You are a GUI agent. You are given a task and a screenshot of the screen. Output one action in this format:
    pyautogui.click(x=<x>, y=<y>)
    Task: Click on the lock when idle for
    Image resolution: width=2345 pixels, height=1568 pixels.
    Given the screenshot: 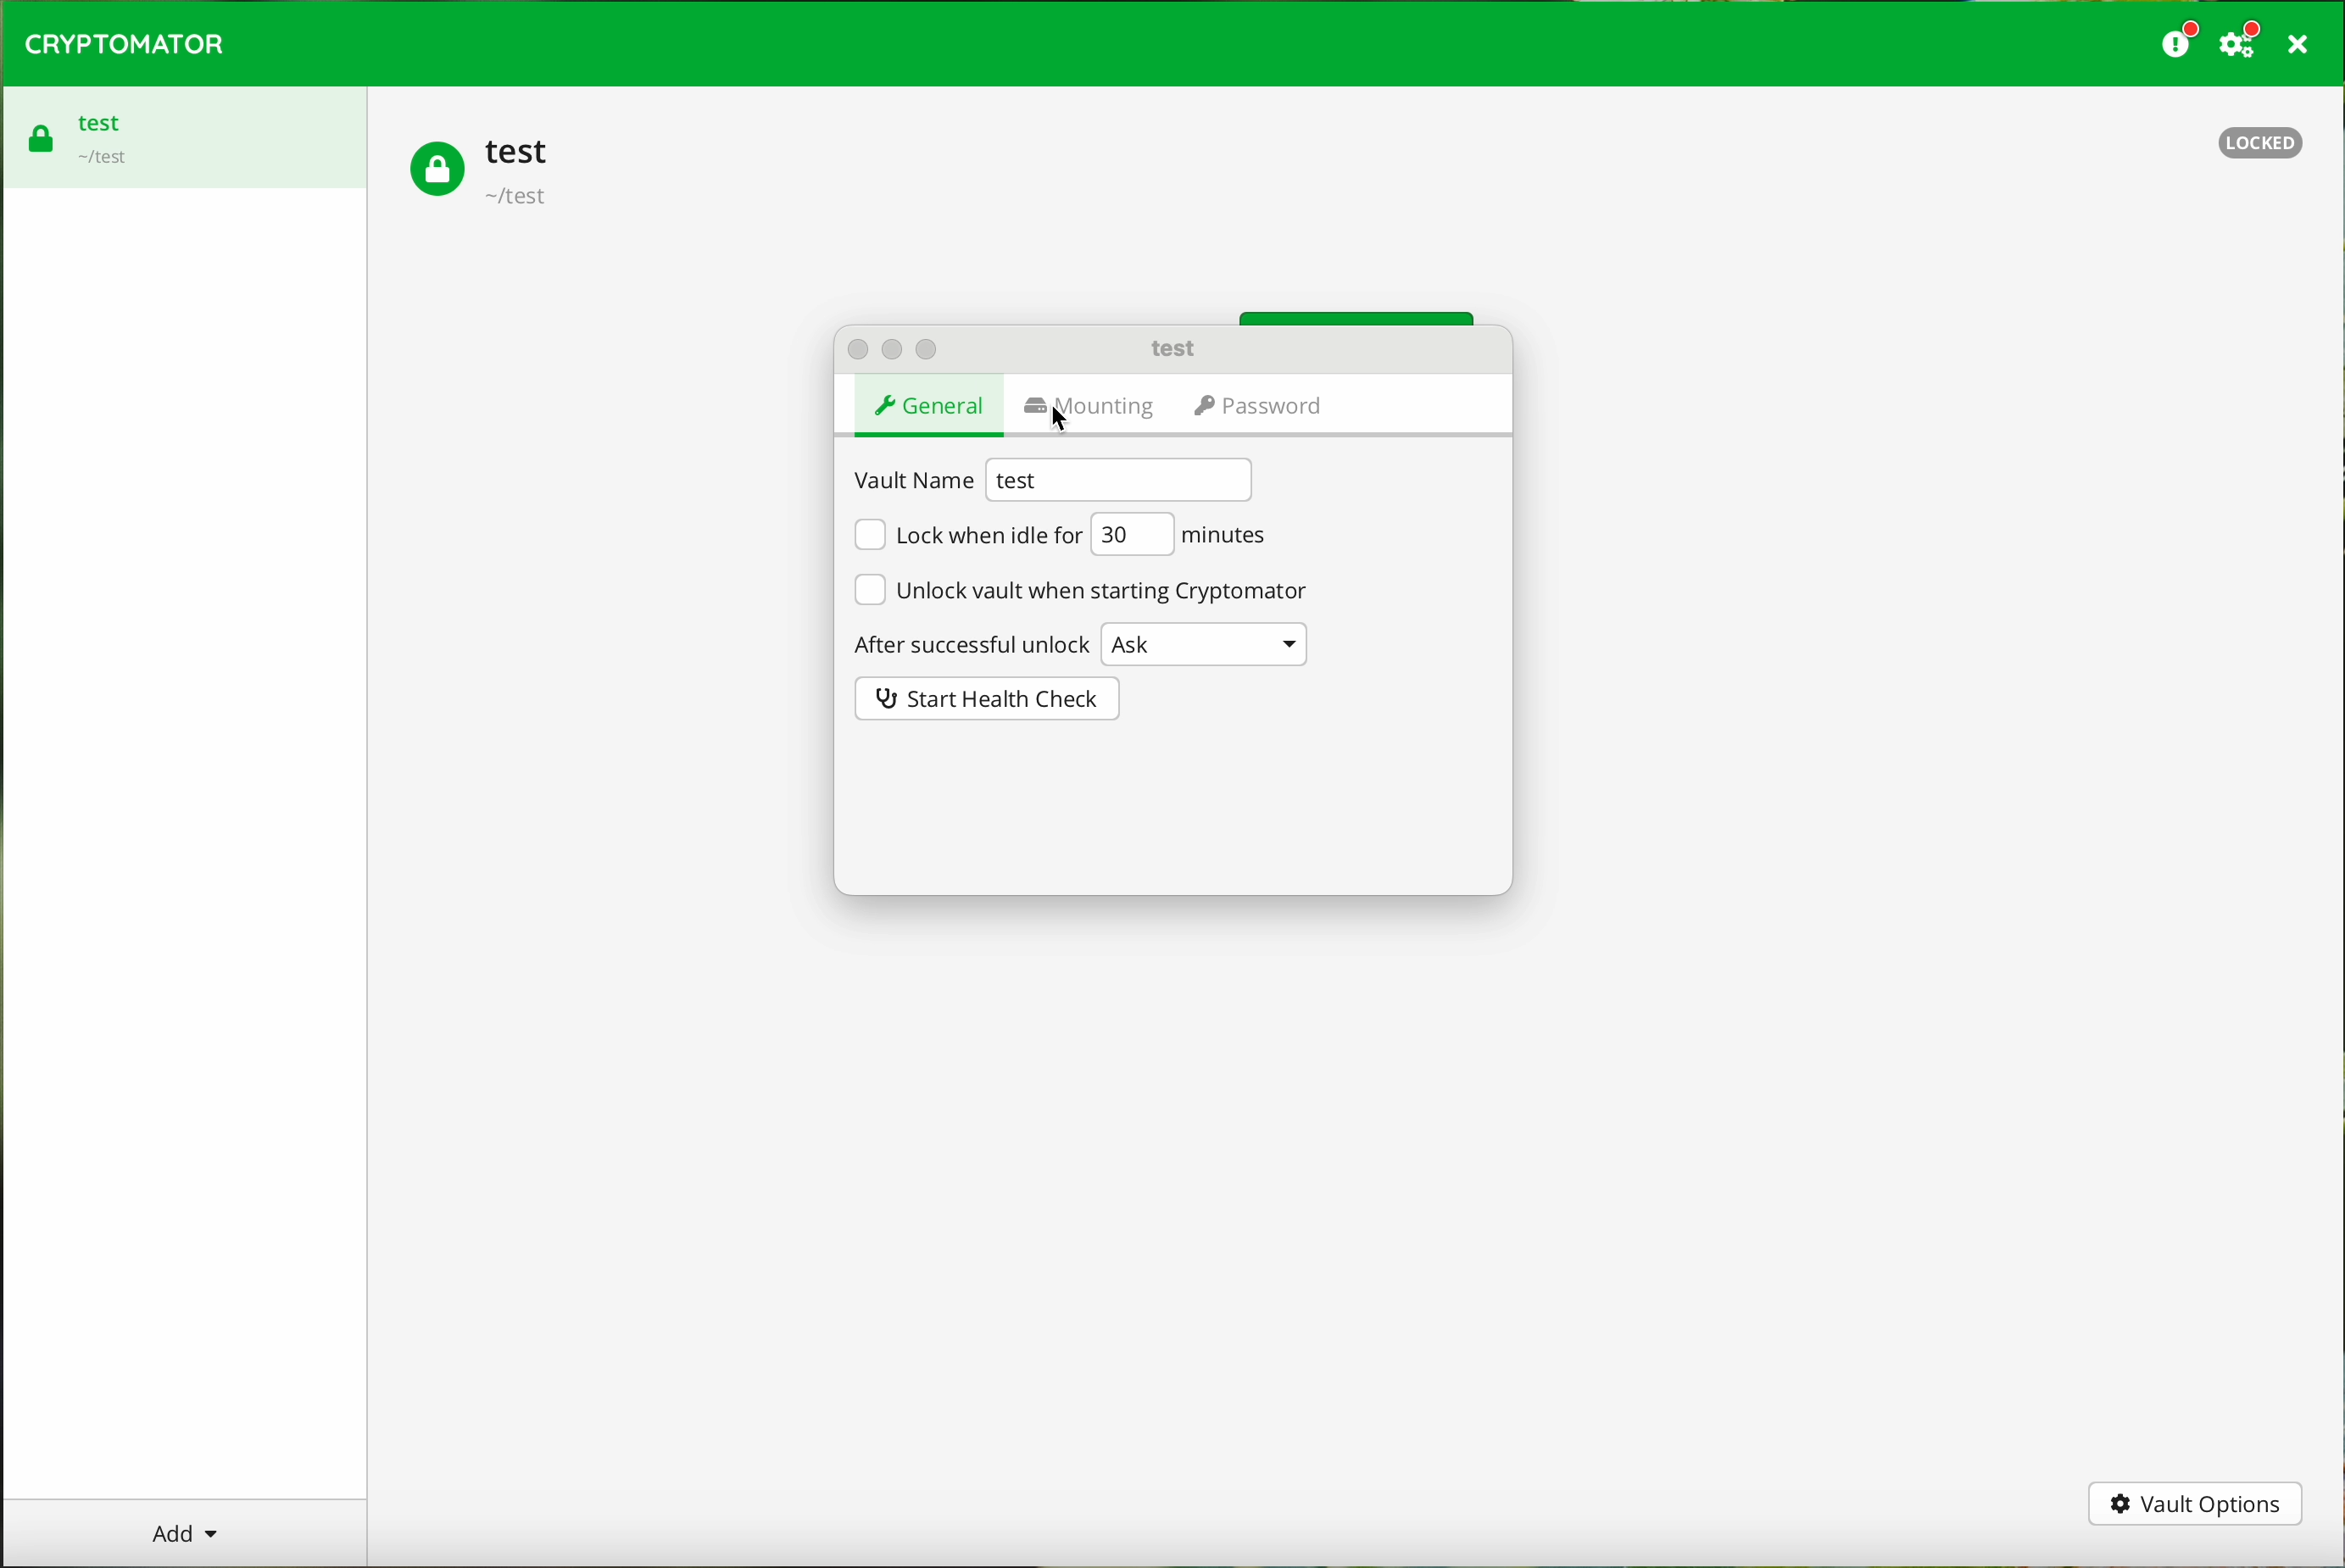 What is the action you would take?
    pyautogui.click(x=969, y=537)
    